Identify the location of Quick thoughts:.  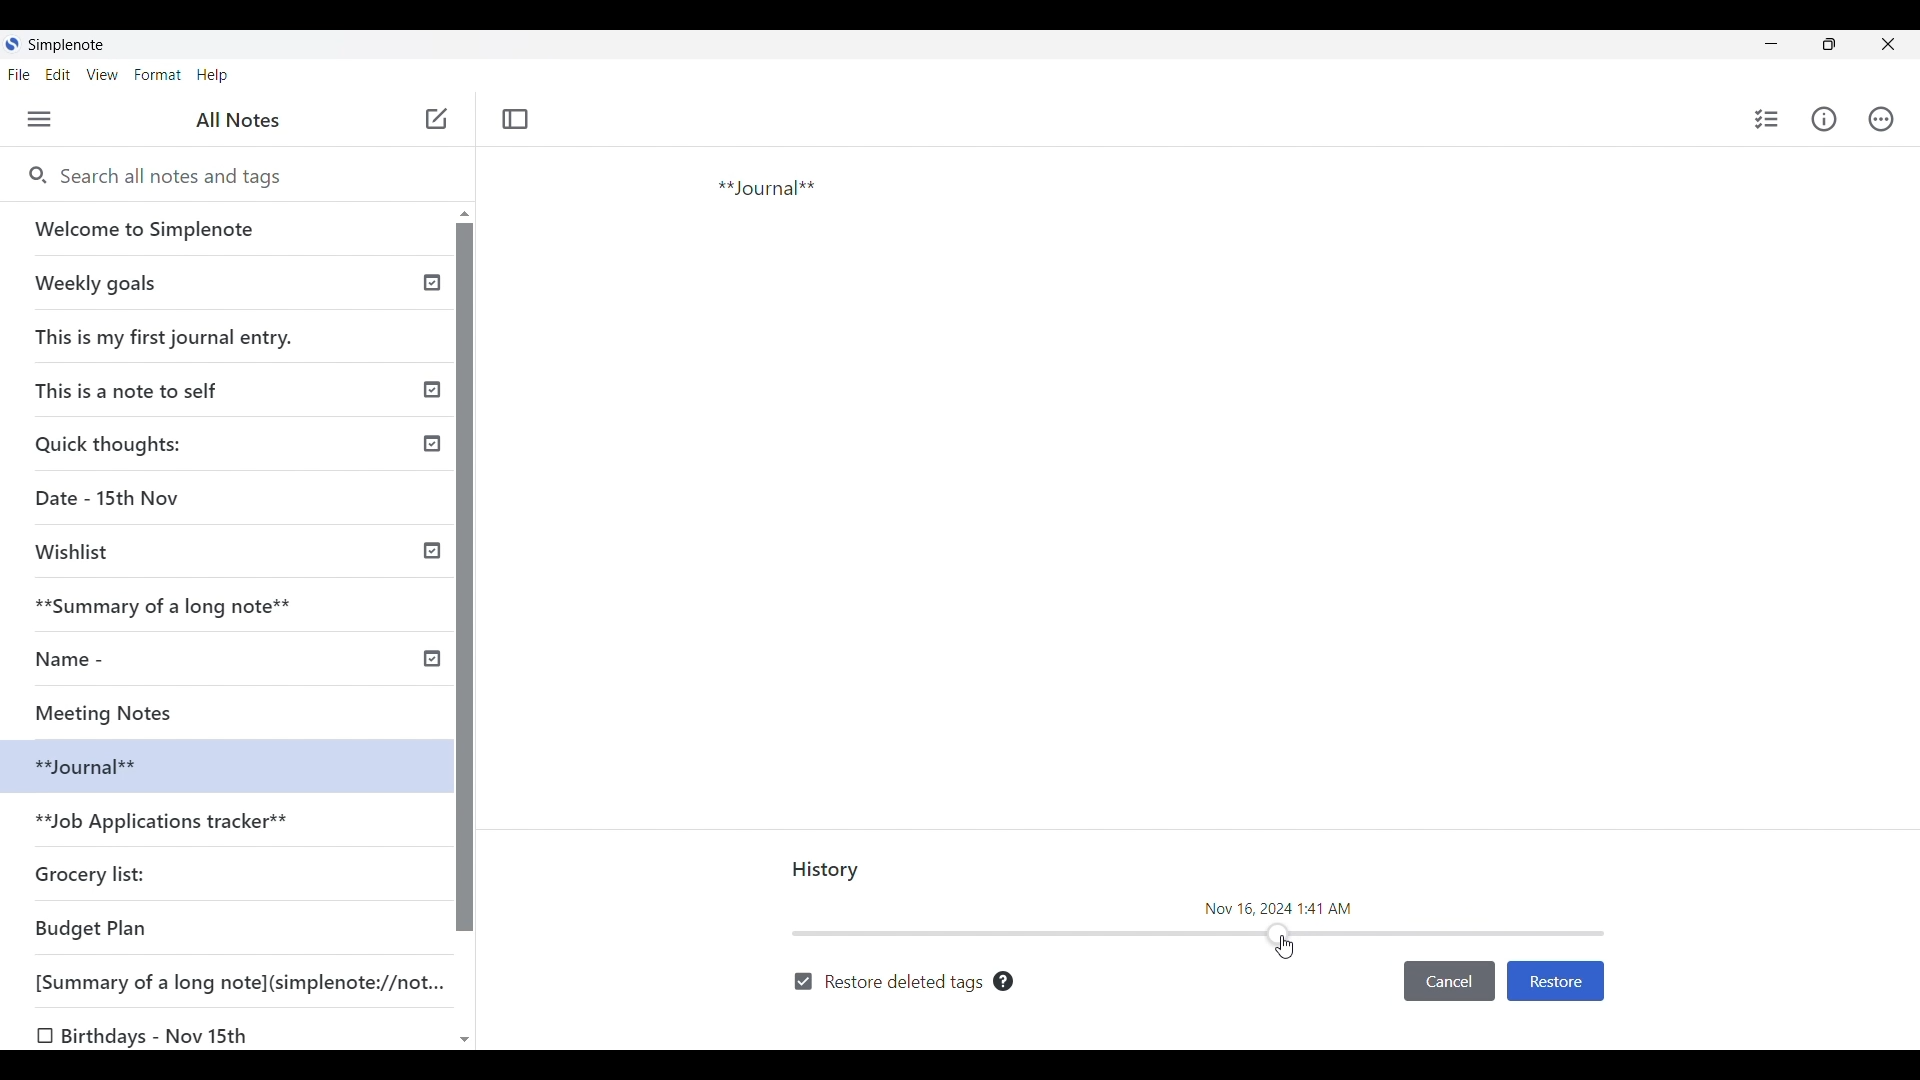
(112, 443).